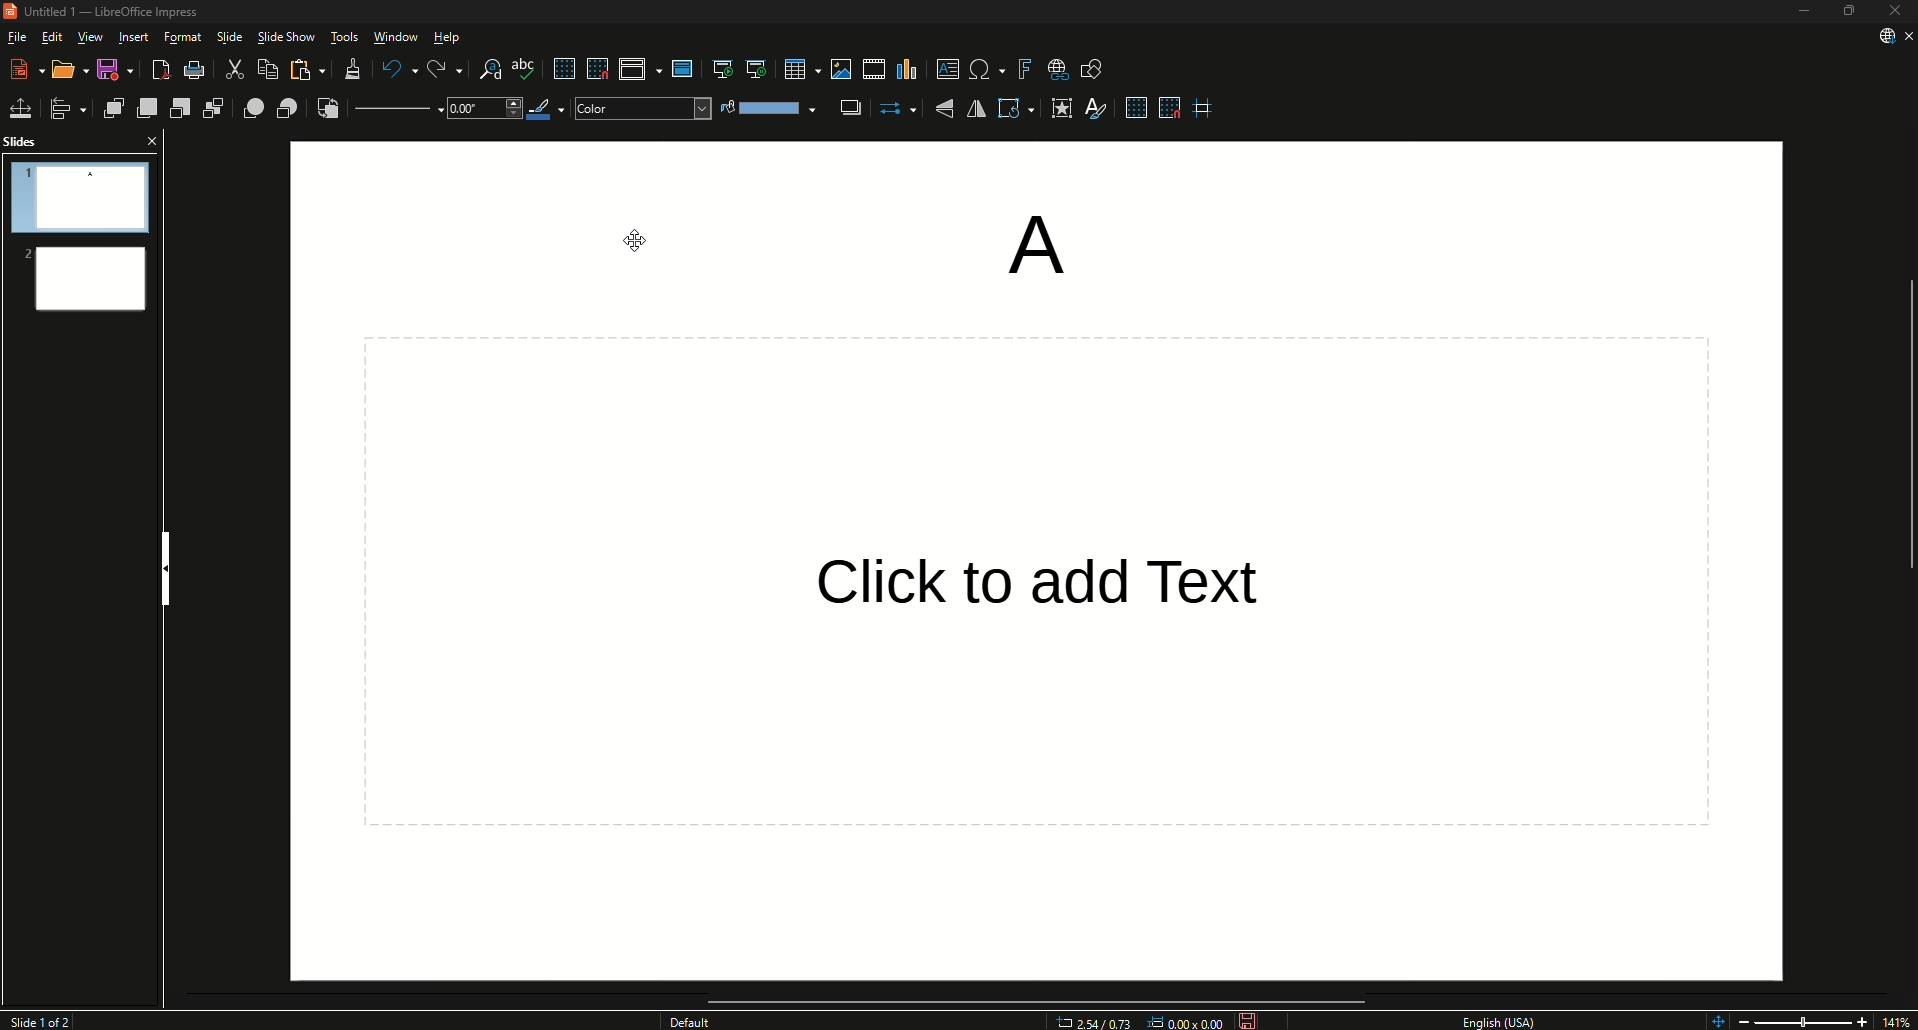  I want to click on Insert Audio or Video, so click(873, 66).